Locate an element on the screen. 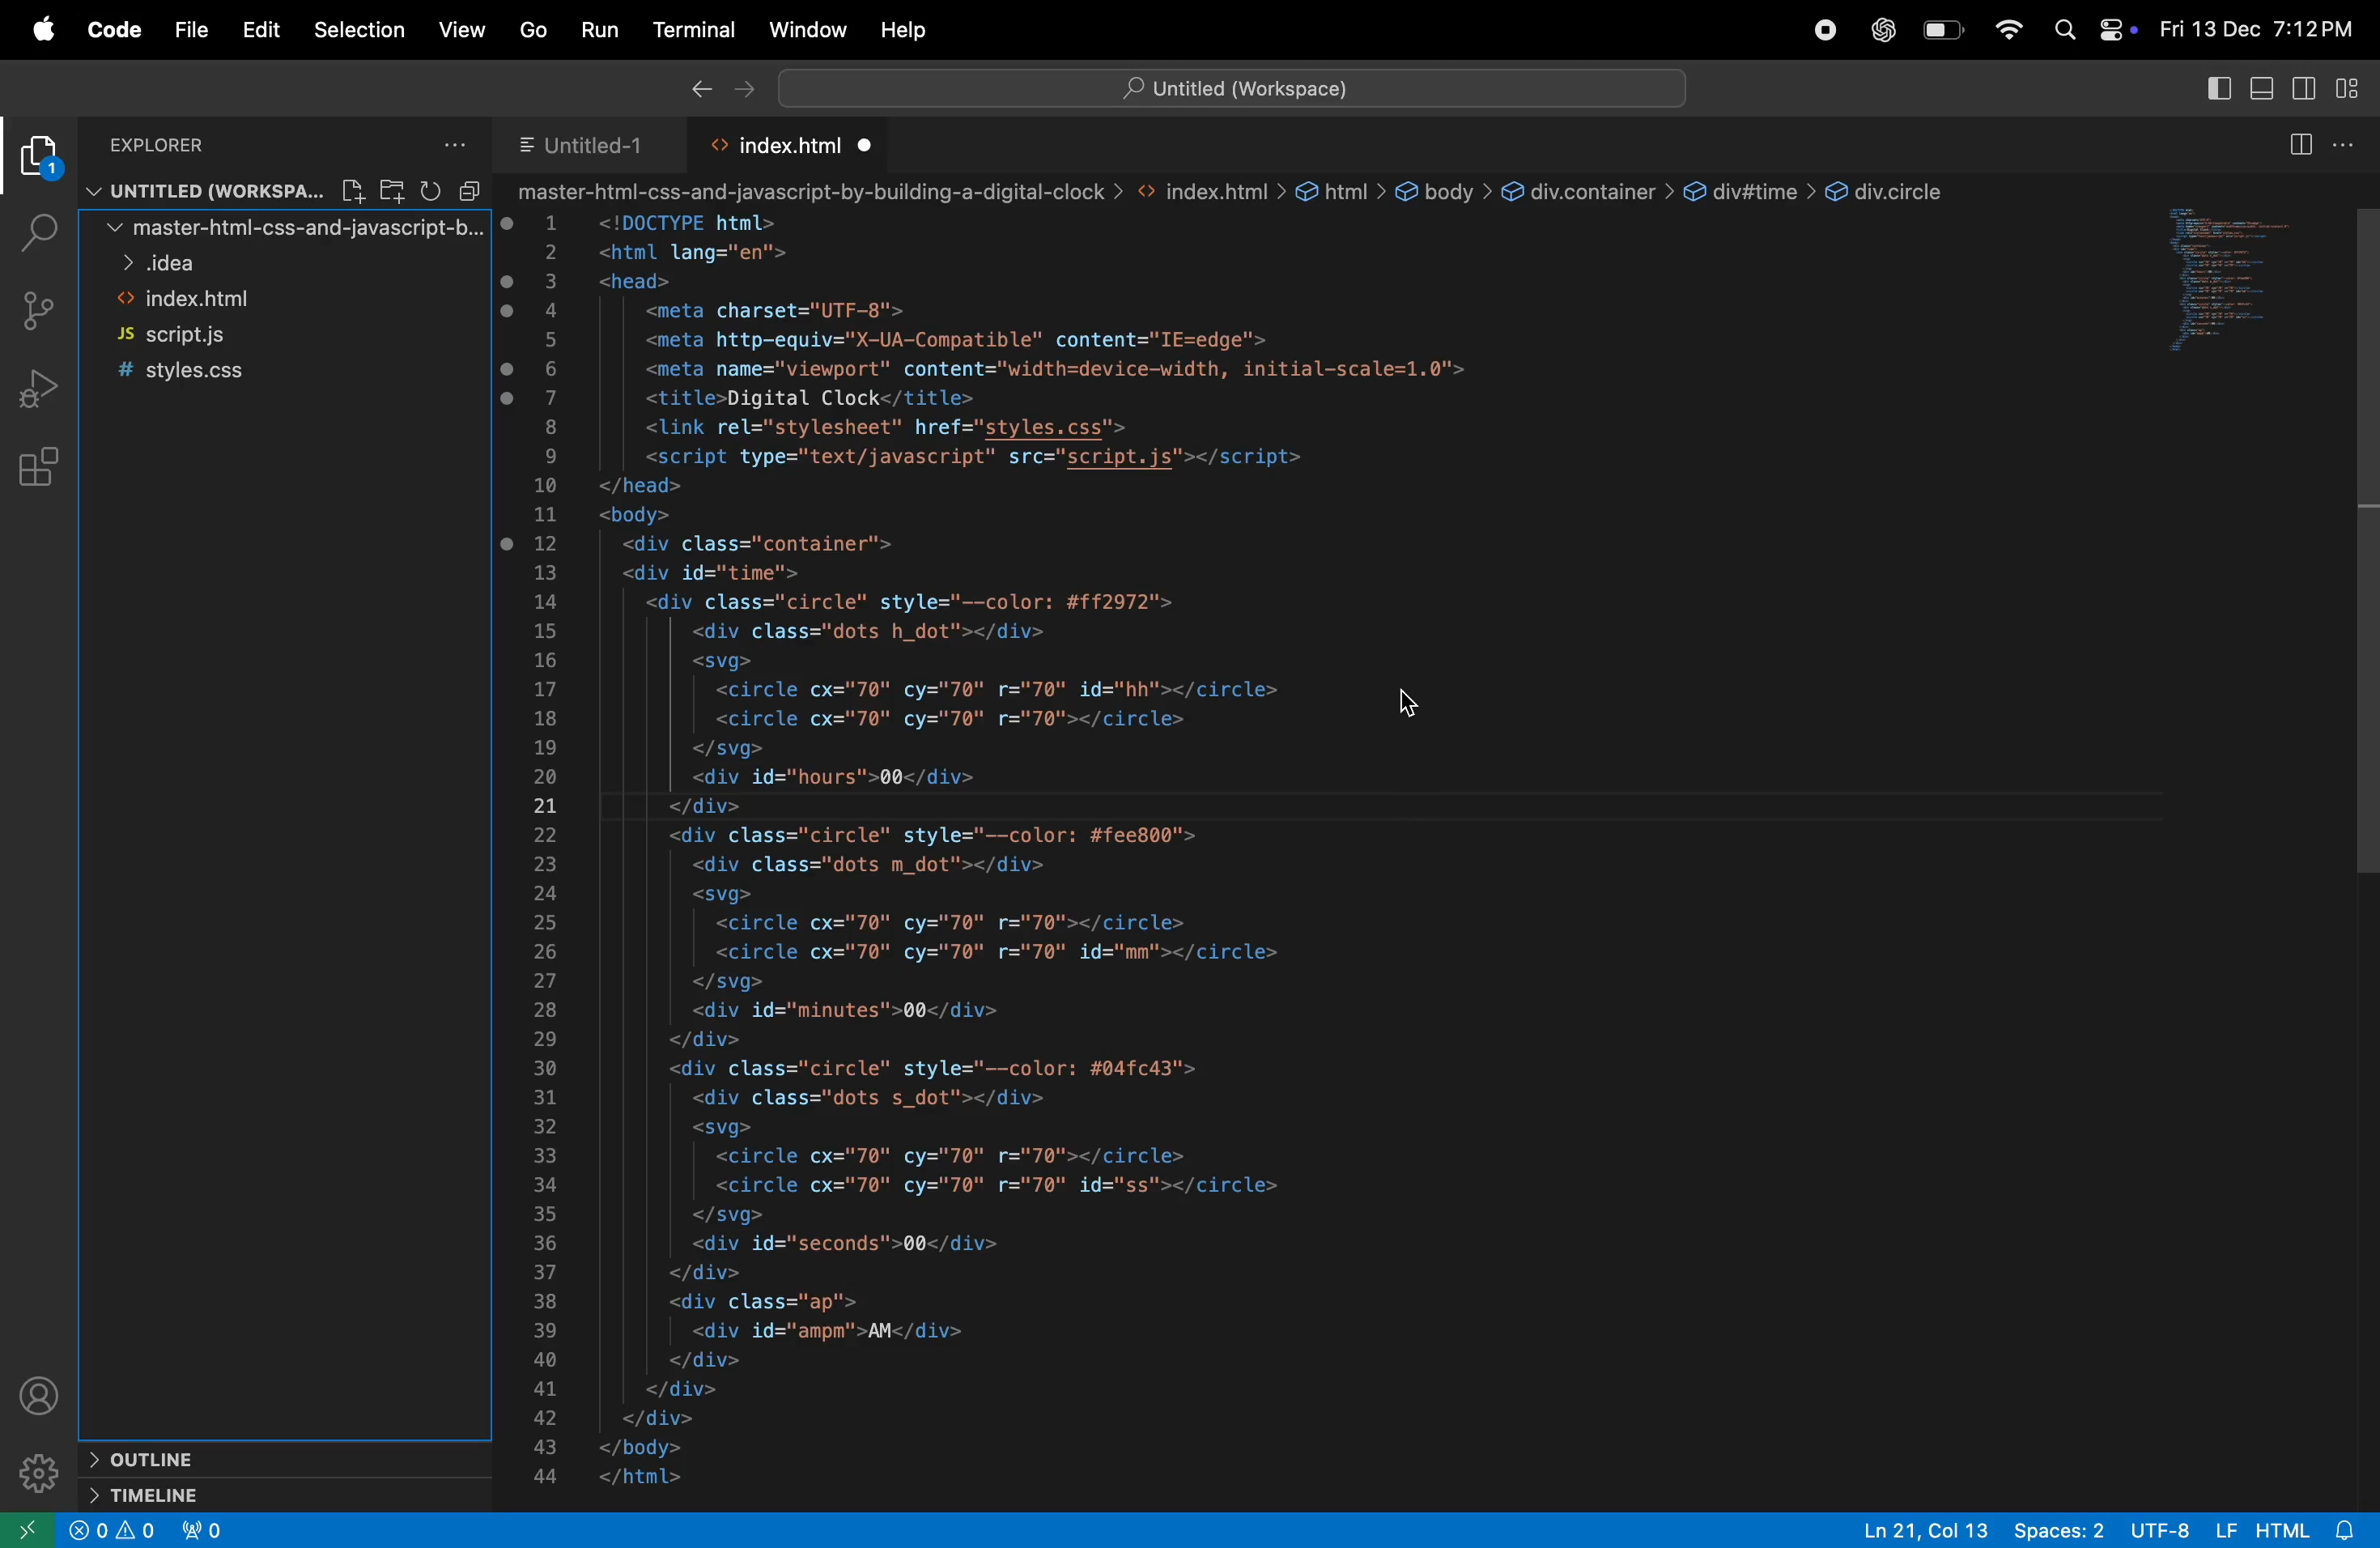  line 21 col 13 is located at coordinates (1927, 1528).